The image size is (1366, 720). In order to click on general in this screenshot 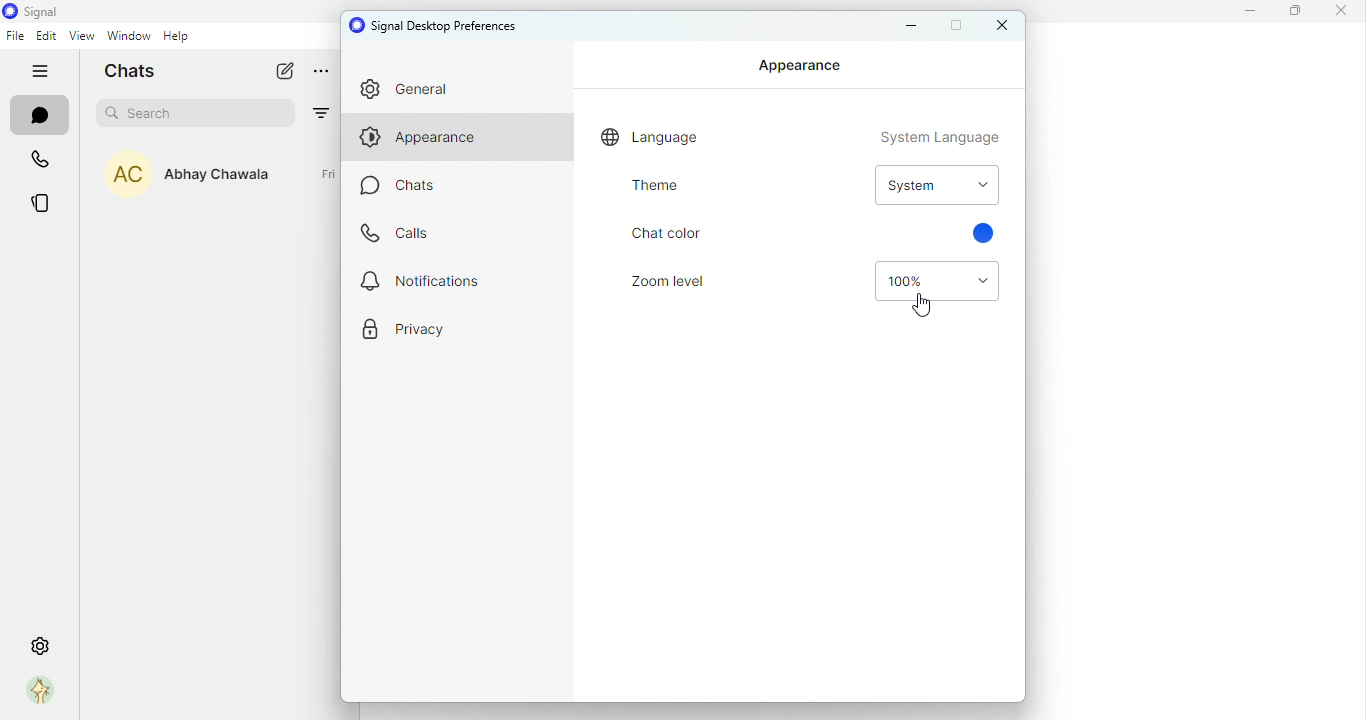, I will do `click(448, 92)`.